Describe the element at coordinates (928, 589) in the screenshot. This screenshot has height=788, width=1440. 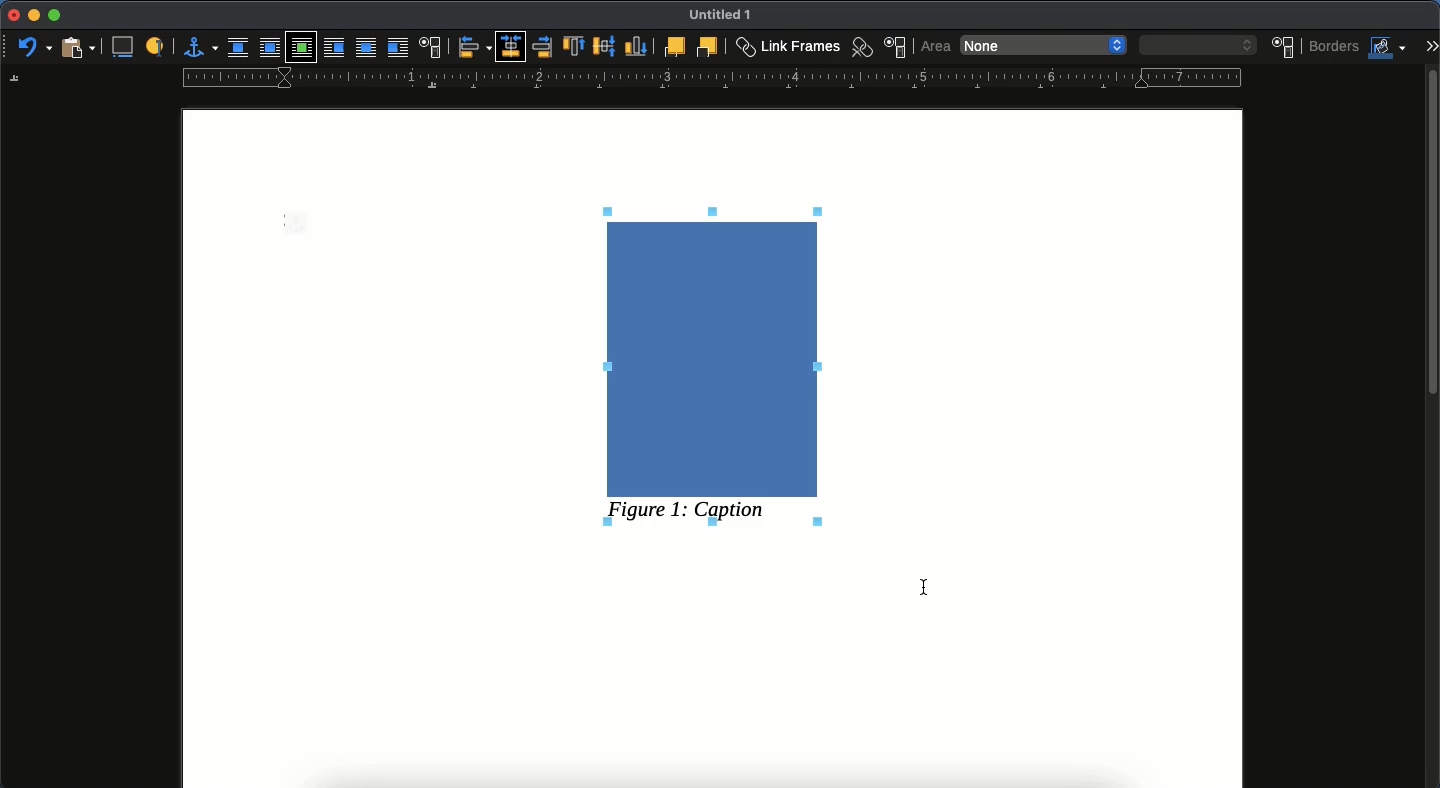
I see `cursor` at that location.